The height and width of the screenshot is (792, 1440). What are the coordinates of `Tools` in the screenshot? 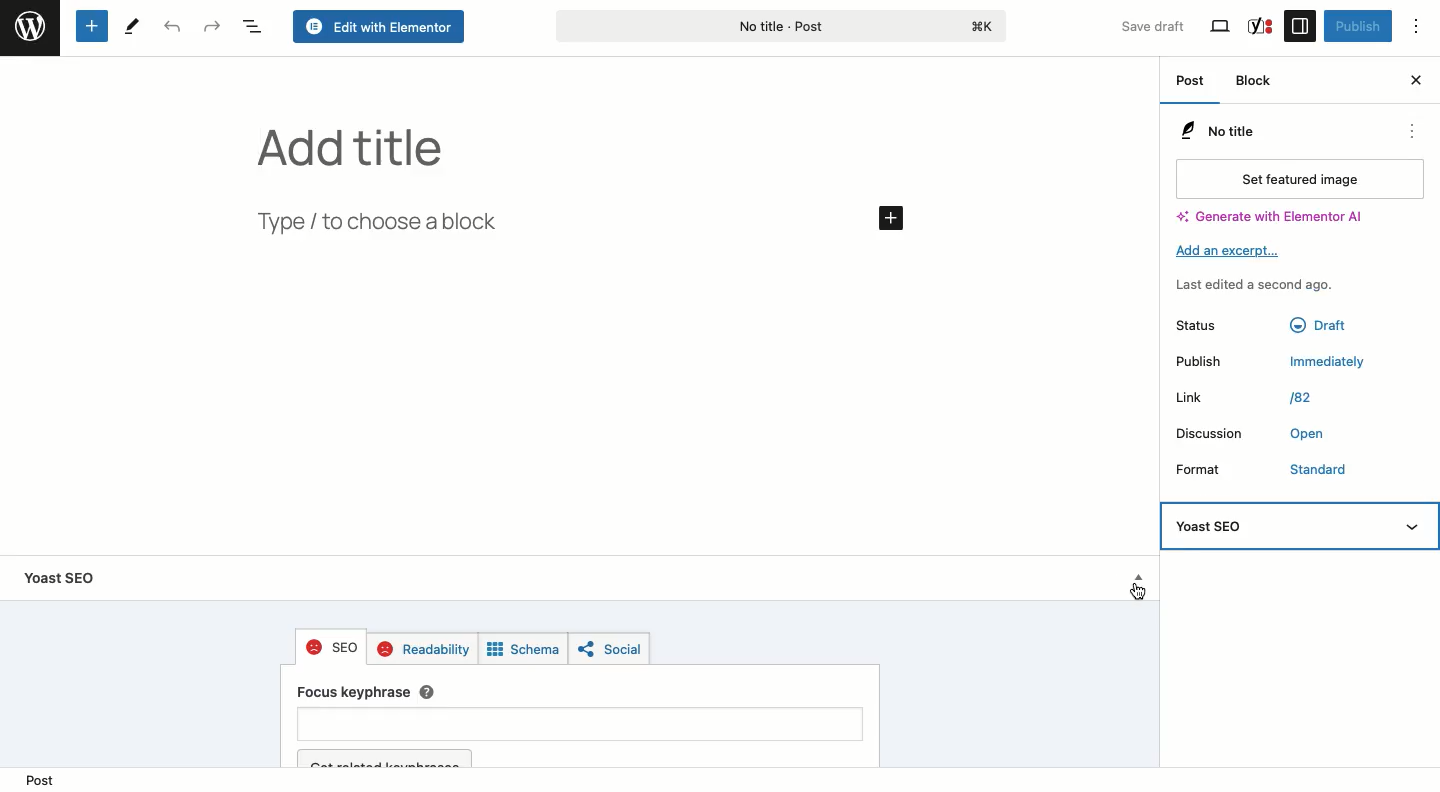 It's located at (133, 25).